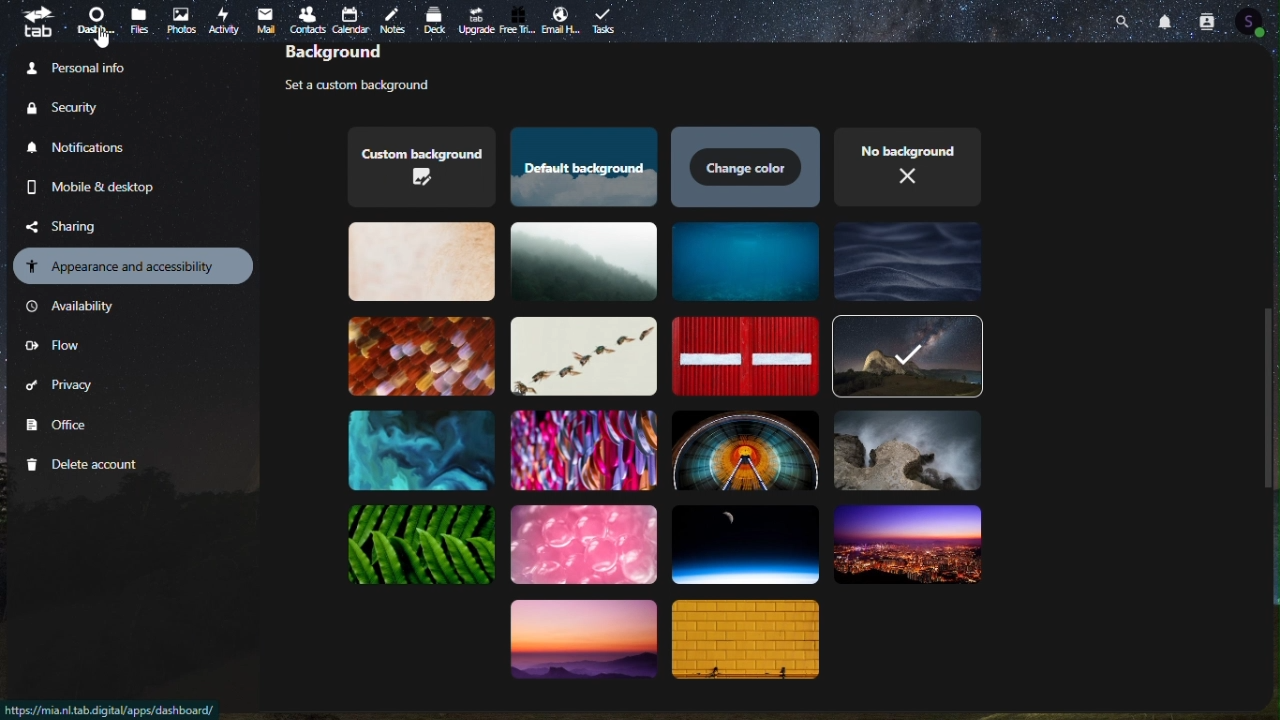 This screenshot has height=720, width=1280. I want to click on Themes, so click(415, 261).